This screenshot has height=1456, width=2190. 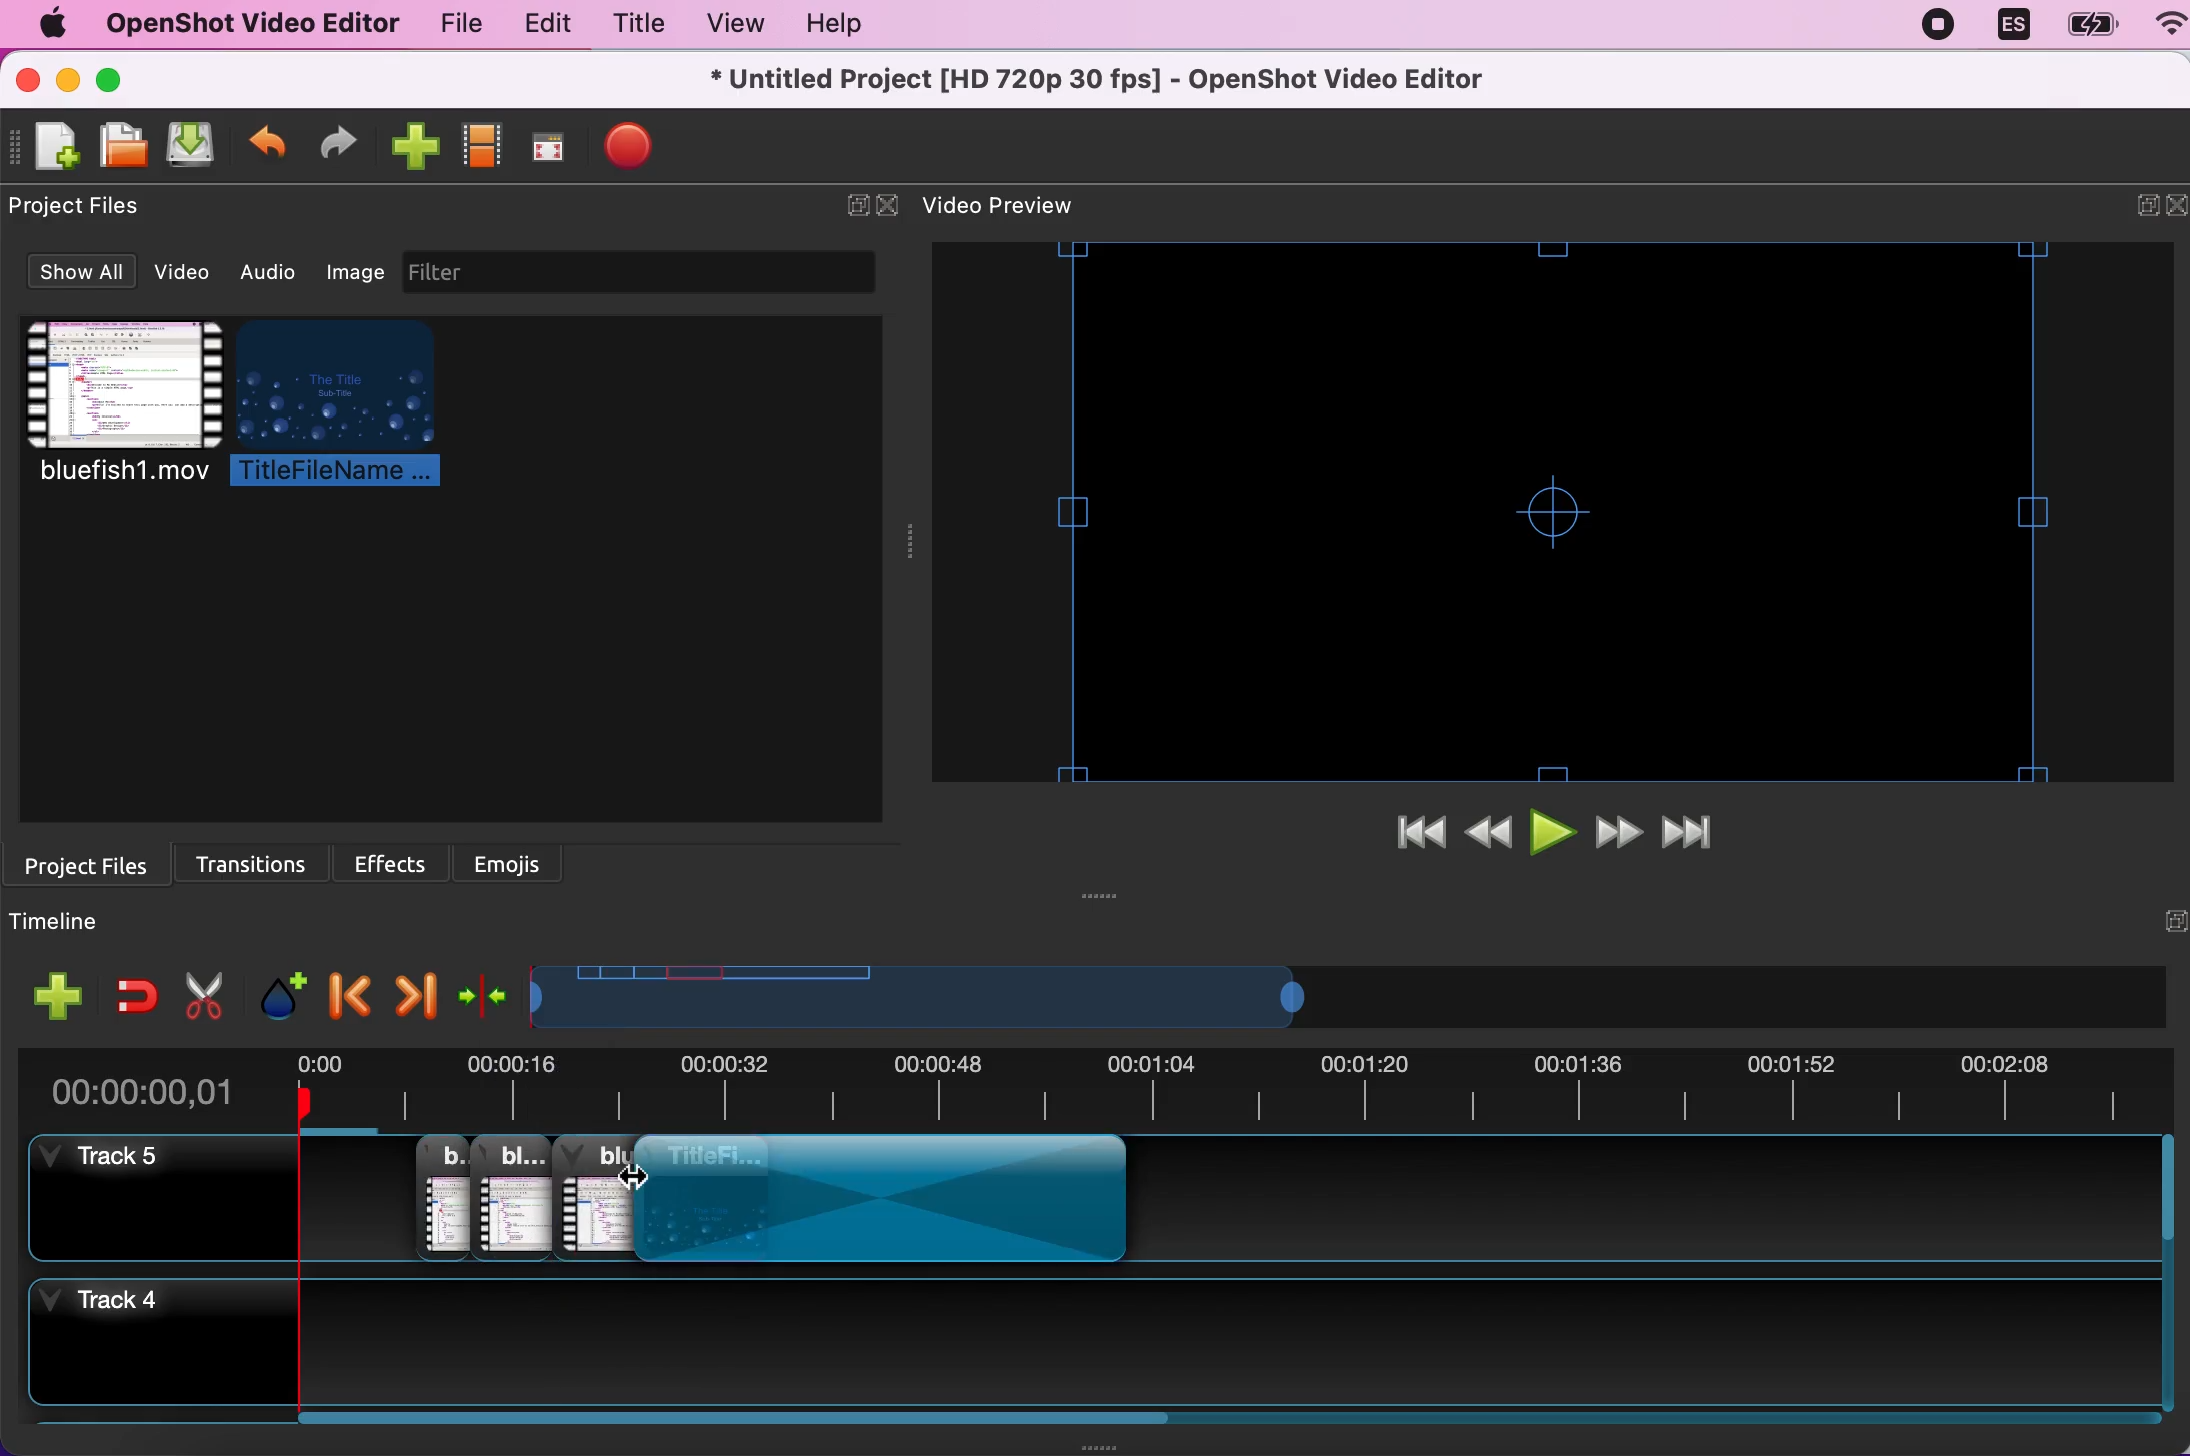 I want to click on edit, so click(x=542, y=25).